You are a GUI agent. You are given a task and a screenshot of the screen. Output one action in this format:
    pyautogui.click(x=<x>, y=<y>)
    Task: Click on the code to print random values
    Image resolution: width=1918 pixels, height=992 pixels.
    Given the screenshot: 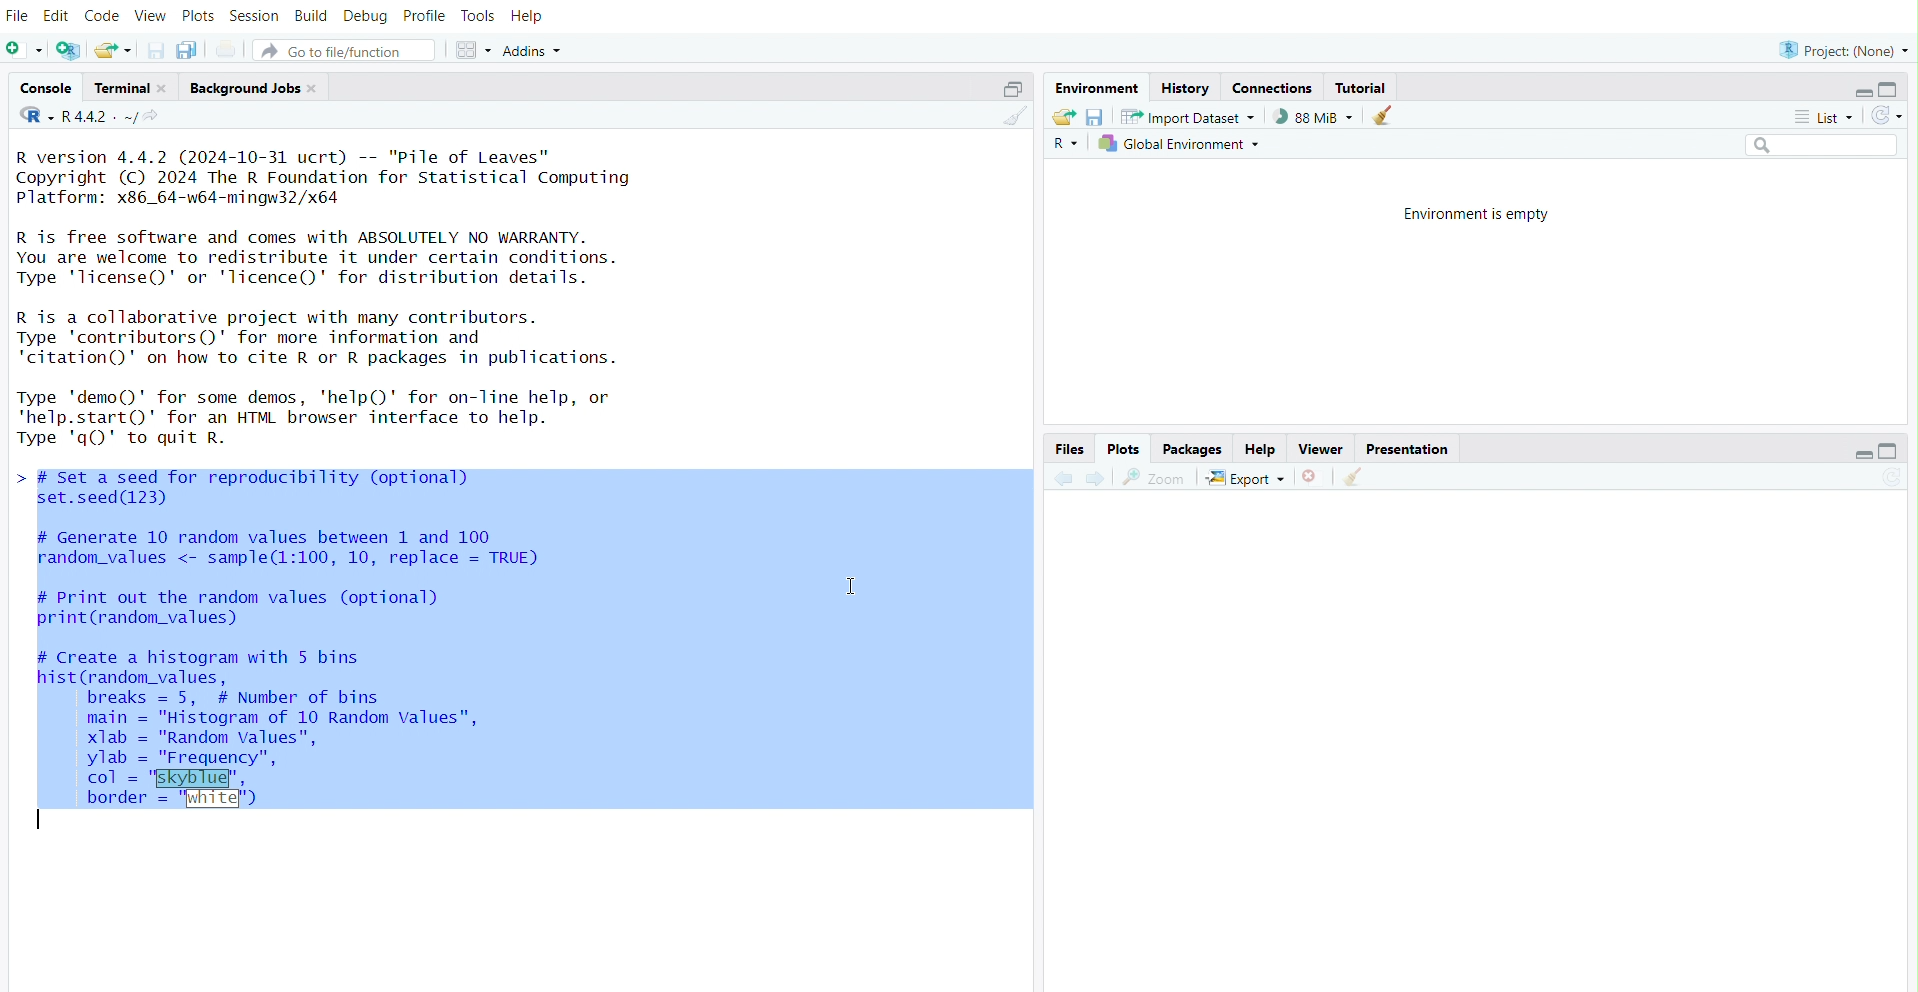 What is the action you would take?
    pyautogui.click(x=279, y=607)
    